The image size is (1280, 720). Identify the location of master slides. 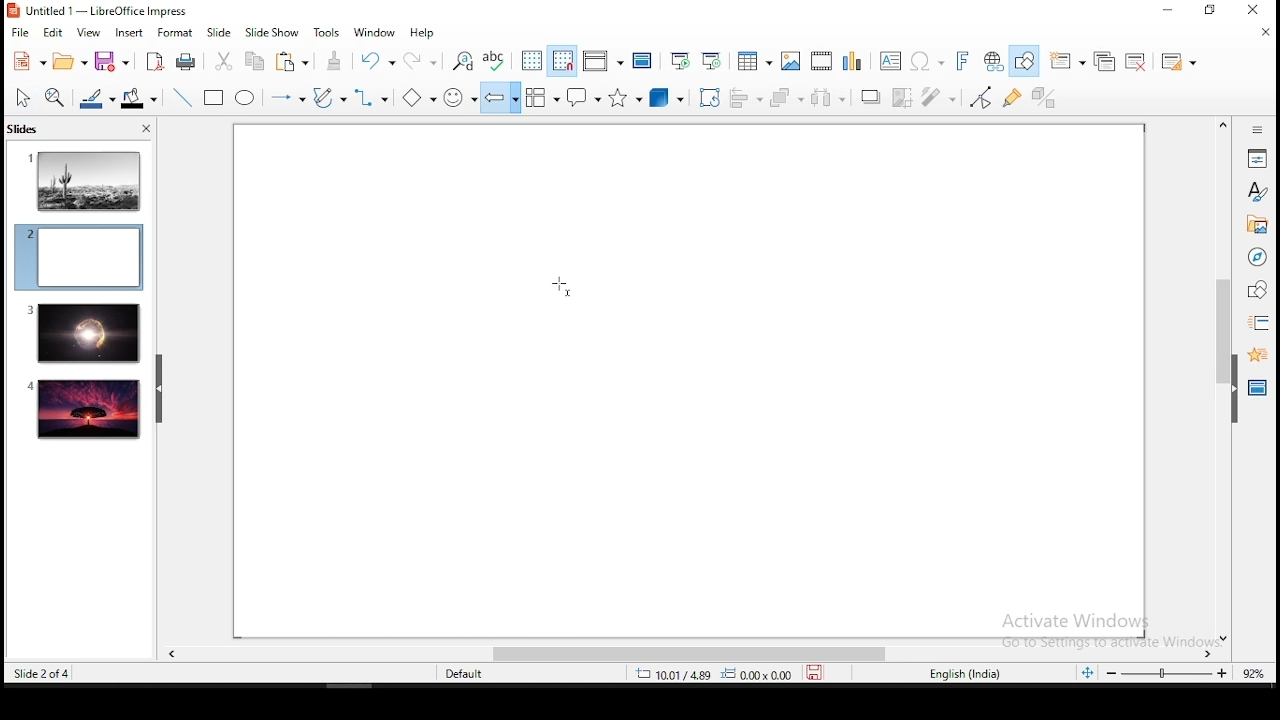
(1259, 386).